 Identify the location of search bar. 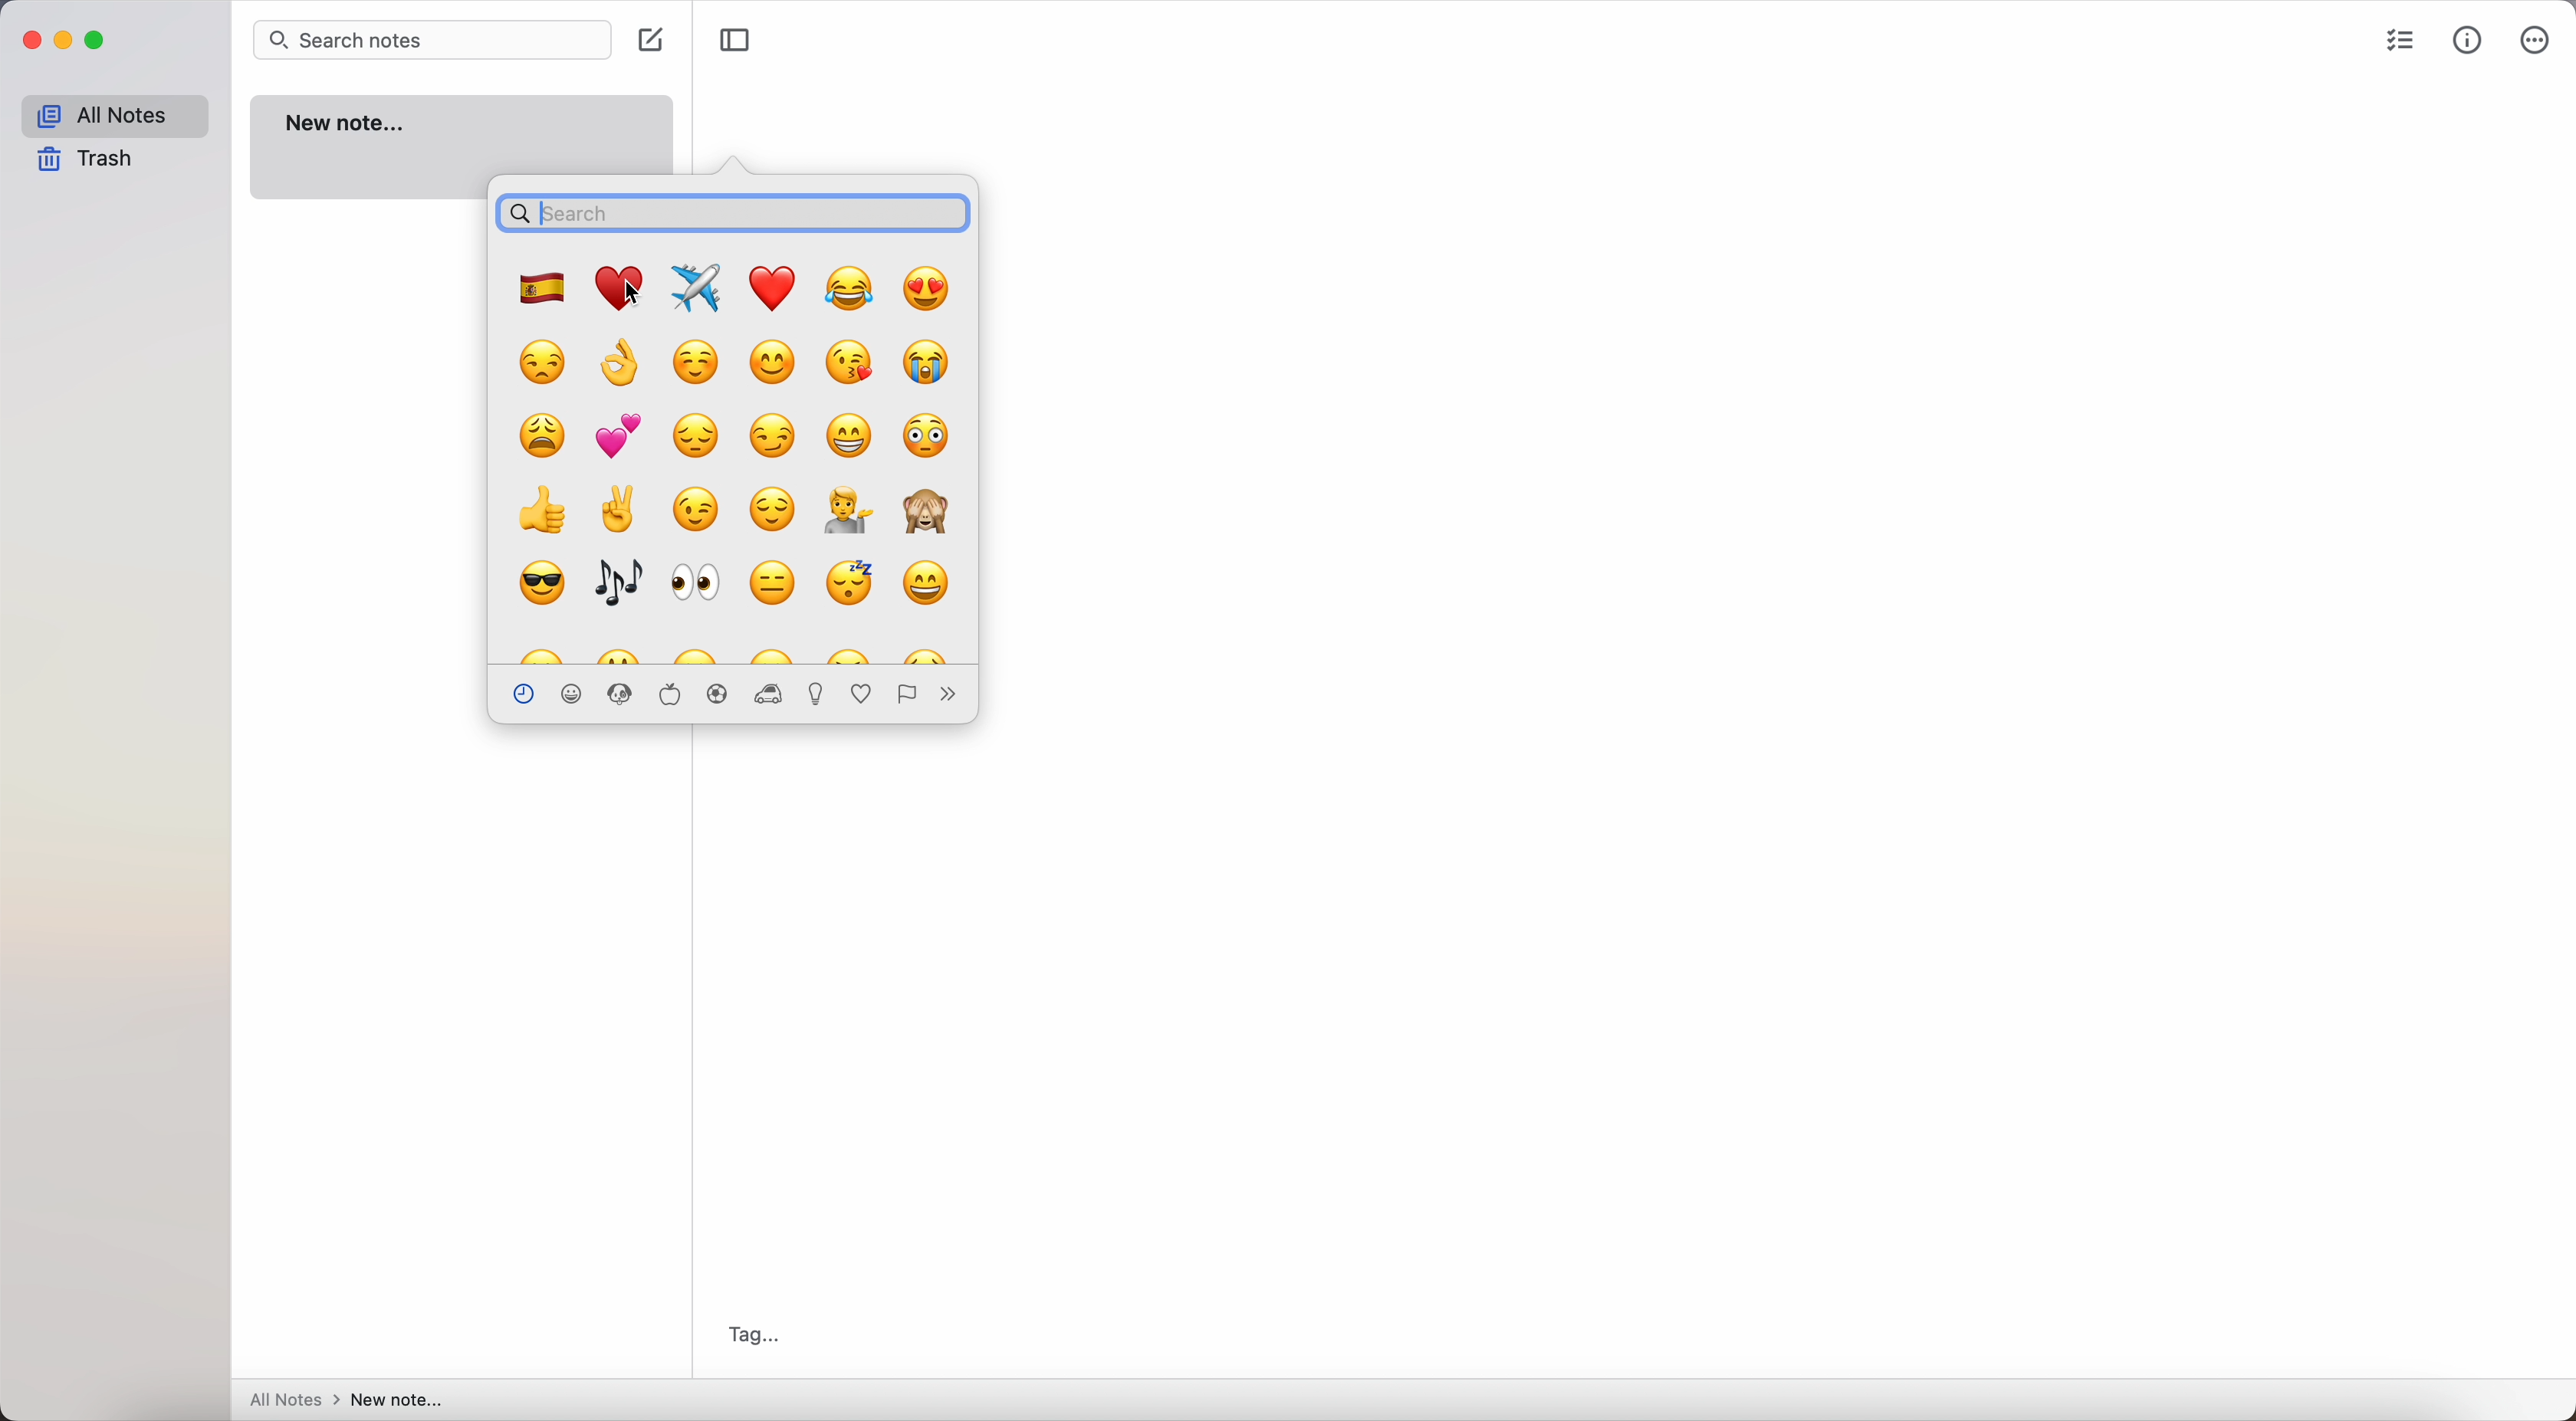
(430, 39).